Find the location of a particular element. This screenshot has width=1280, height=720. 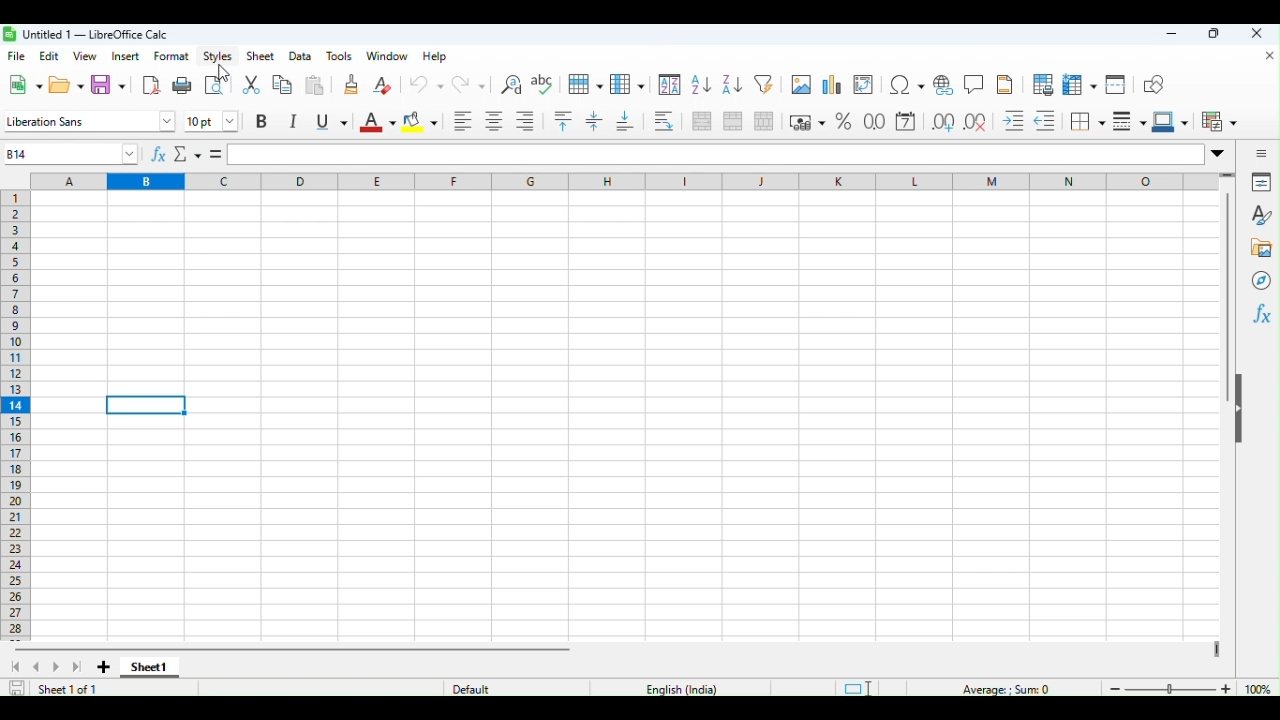

Gallery is located at coordinates (1260, 244).